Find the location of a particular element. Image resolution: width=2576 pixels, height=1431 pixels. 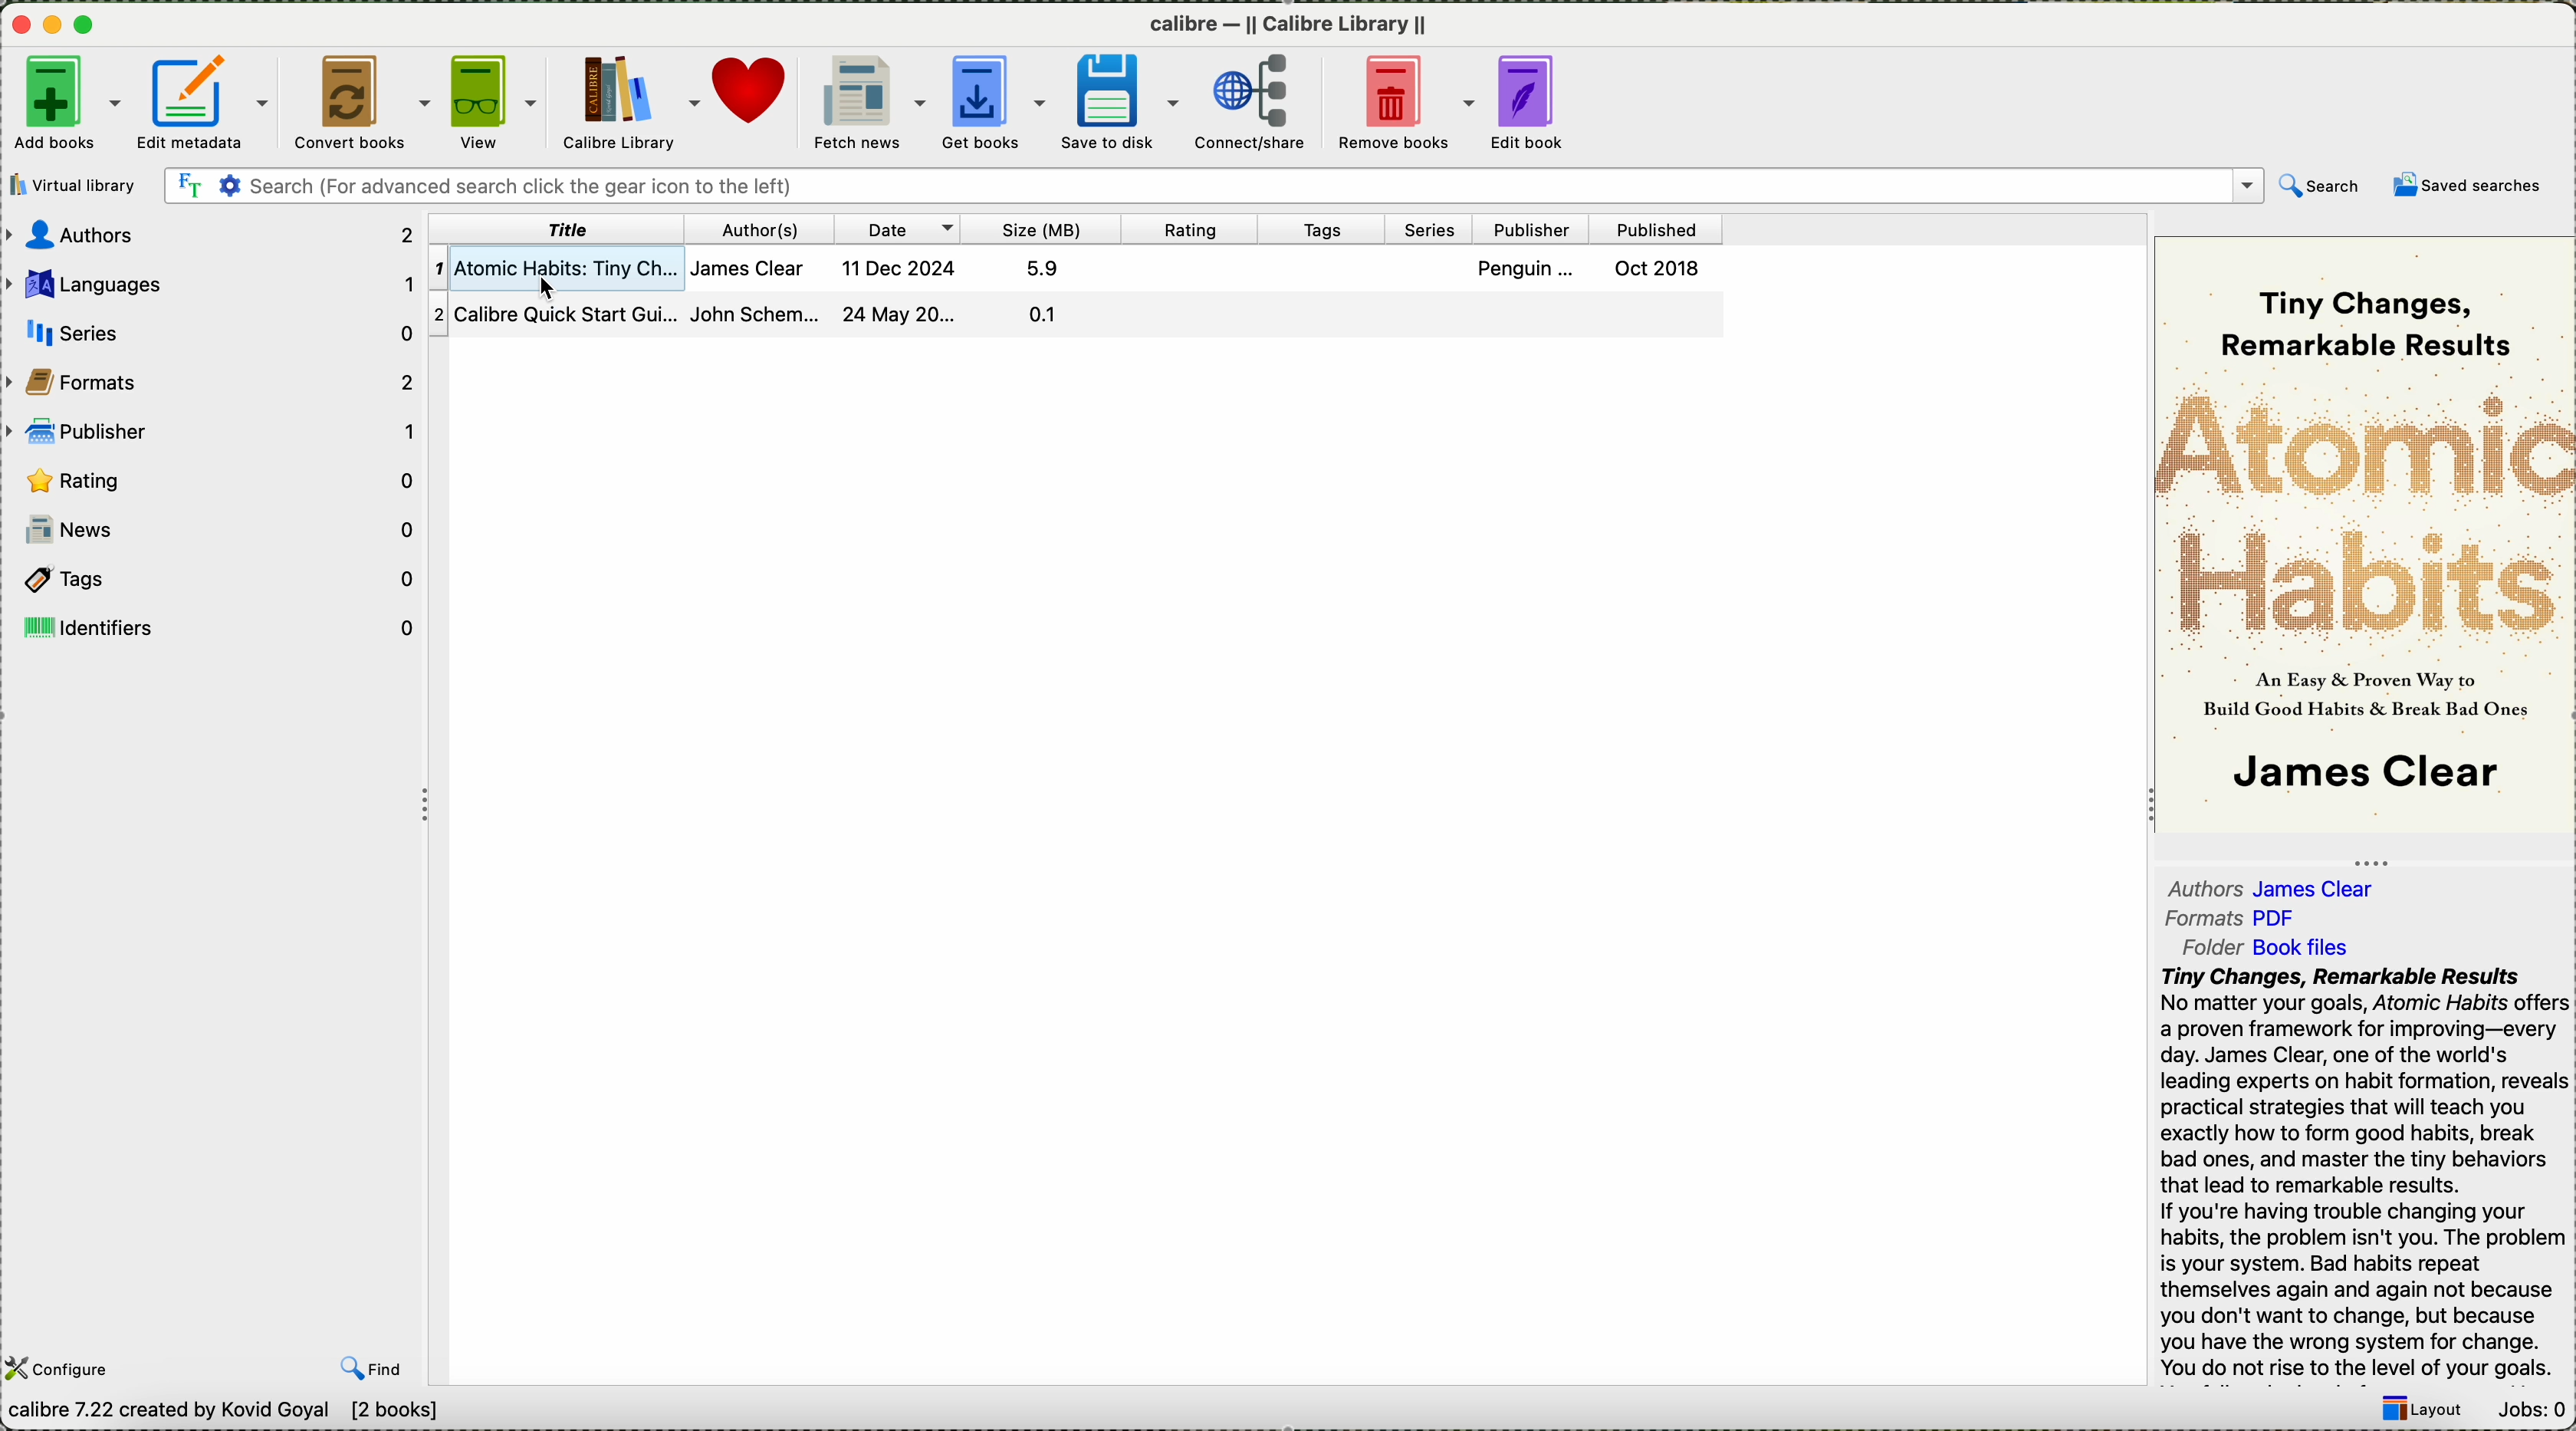

publisher is located at coordinates (214, 429).